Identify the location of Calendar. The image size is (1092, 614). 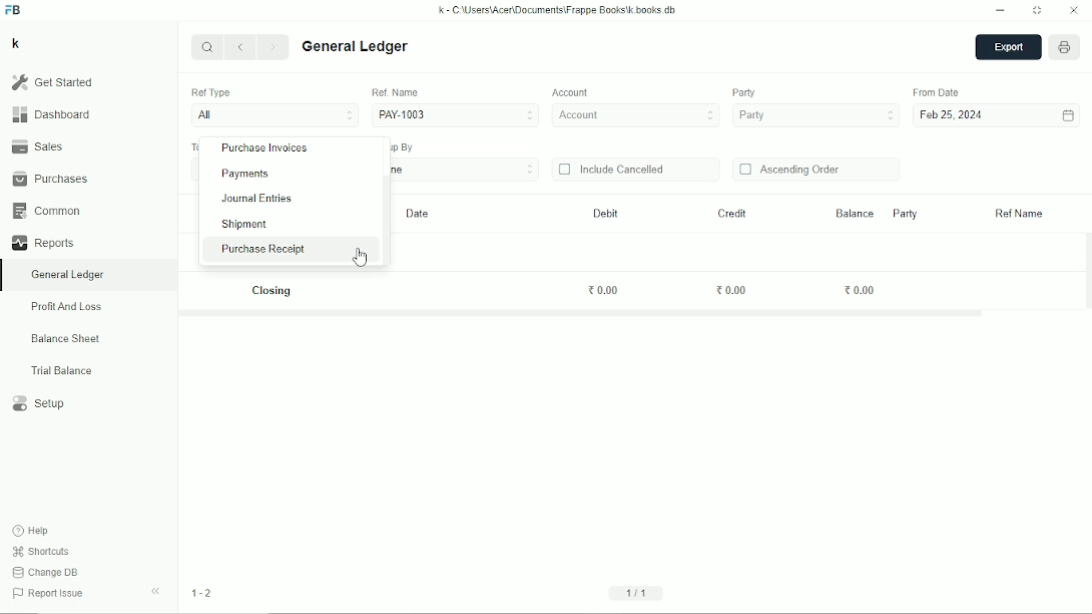
(1068, 116).